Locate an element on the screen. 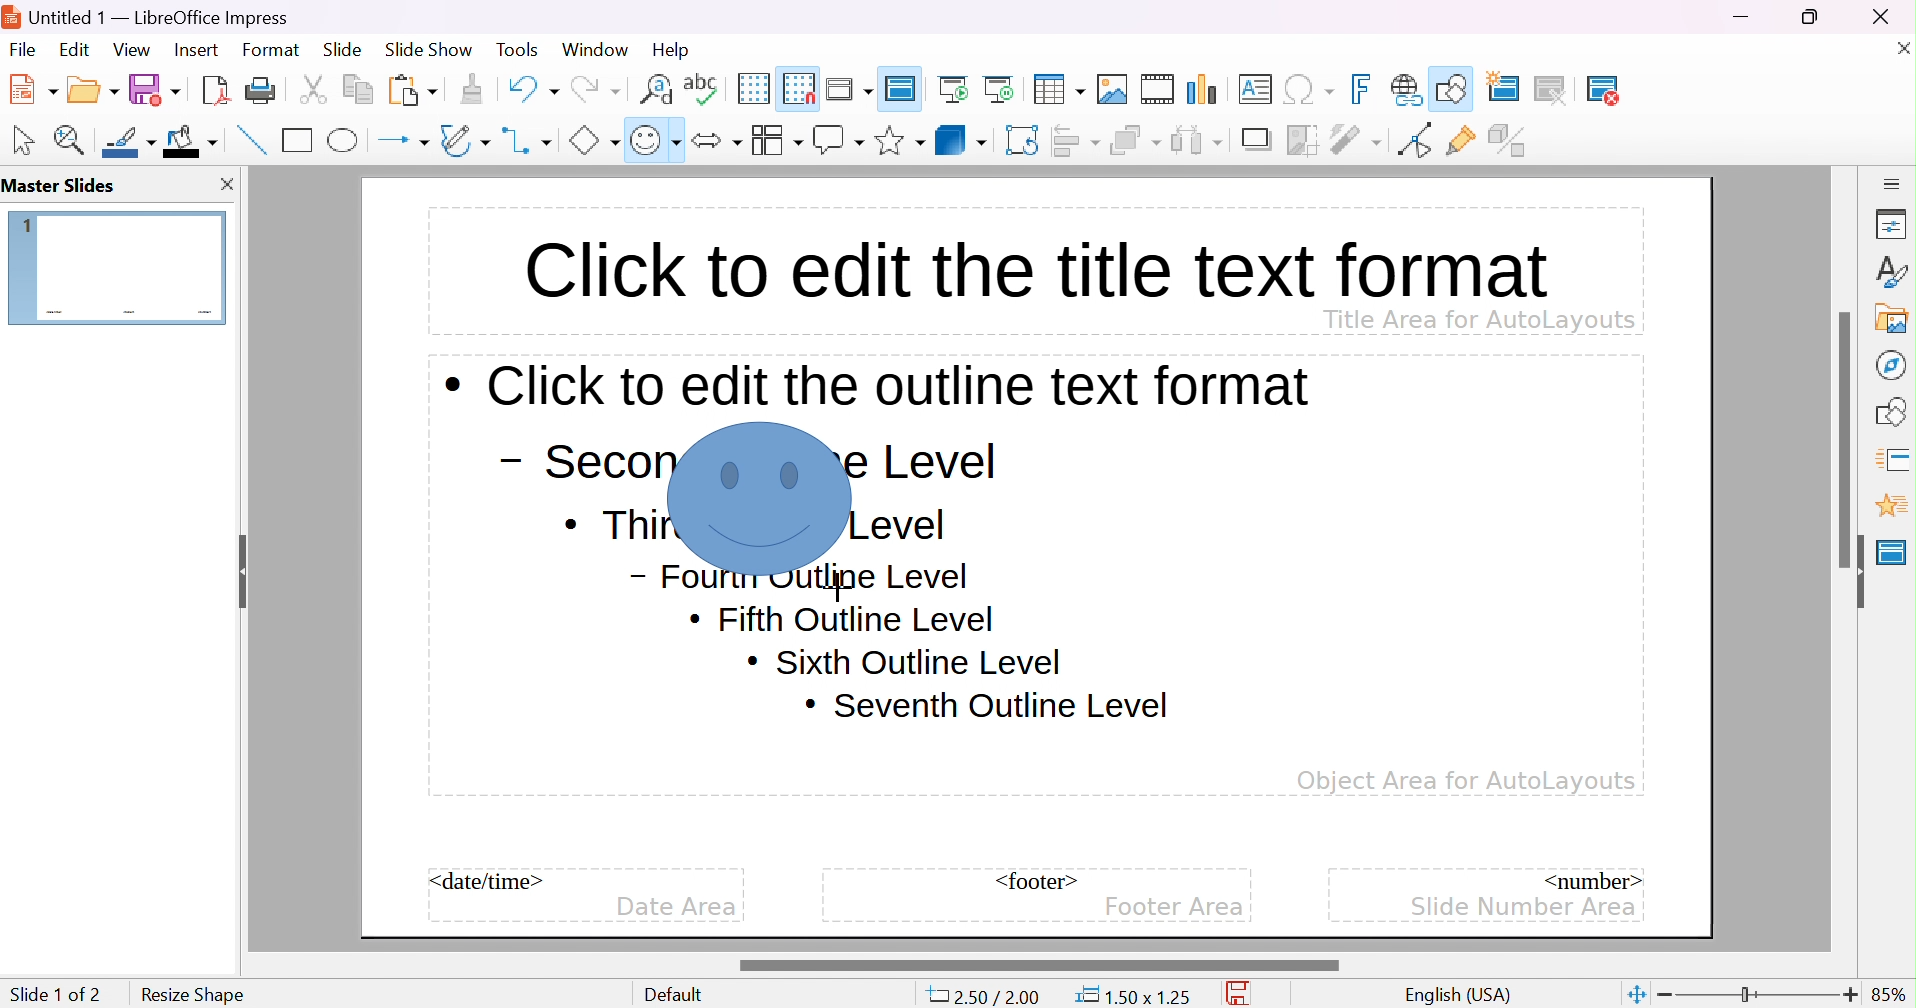 Image resolution: width=1916 pixels, height=1008 pixels. export as pdf is located at coordinates (213, 89).